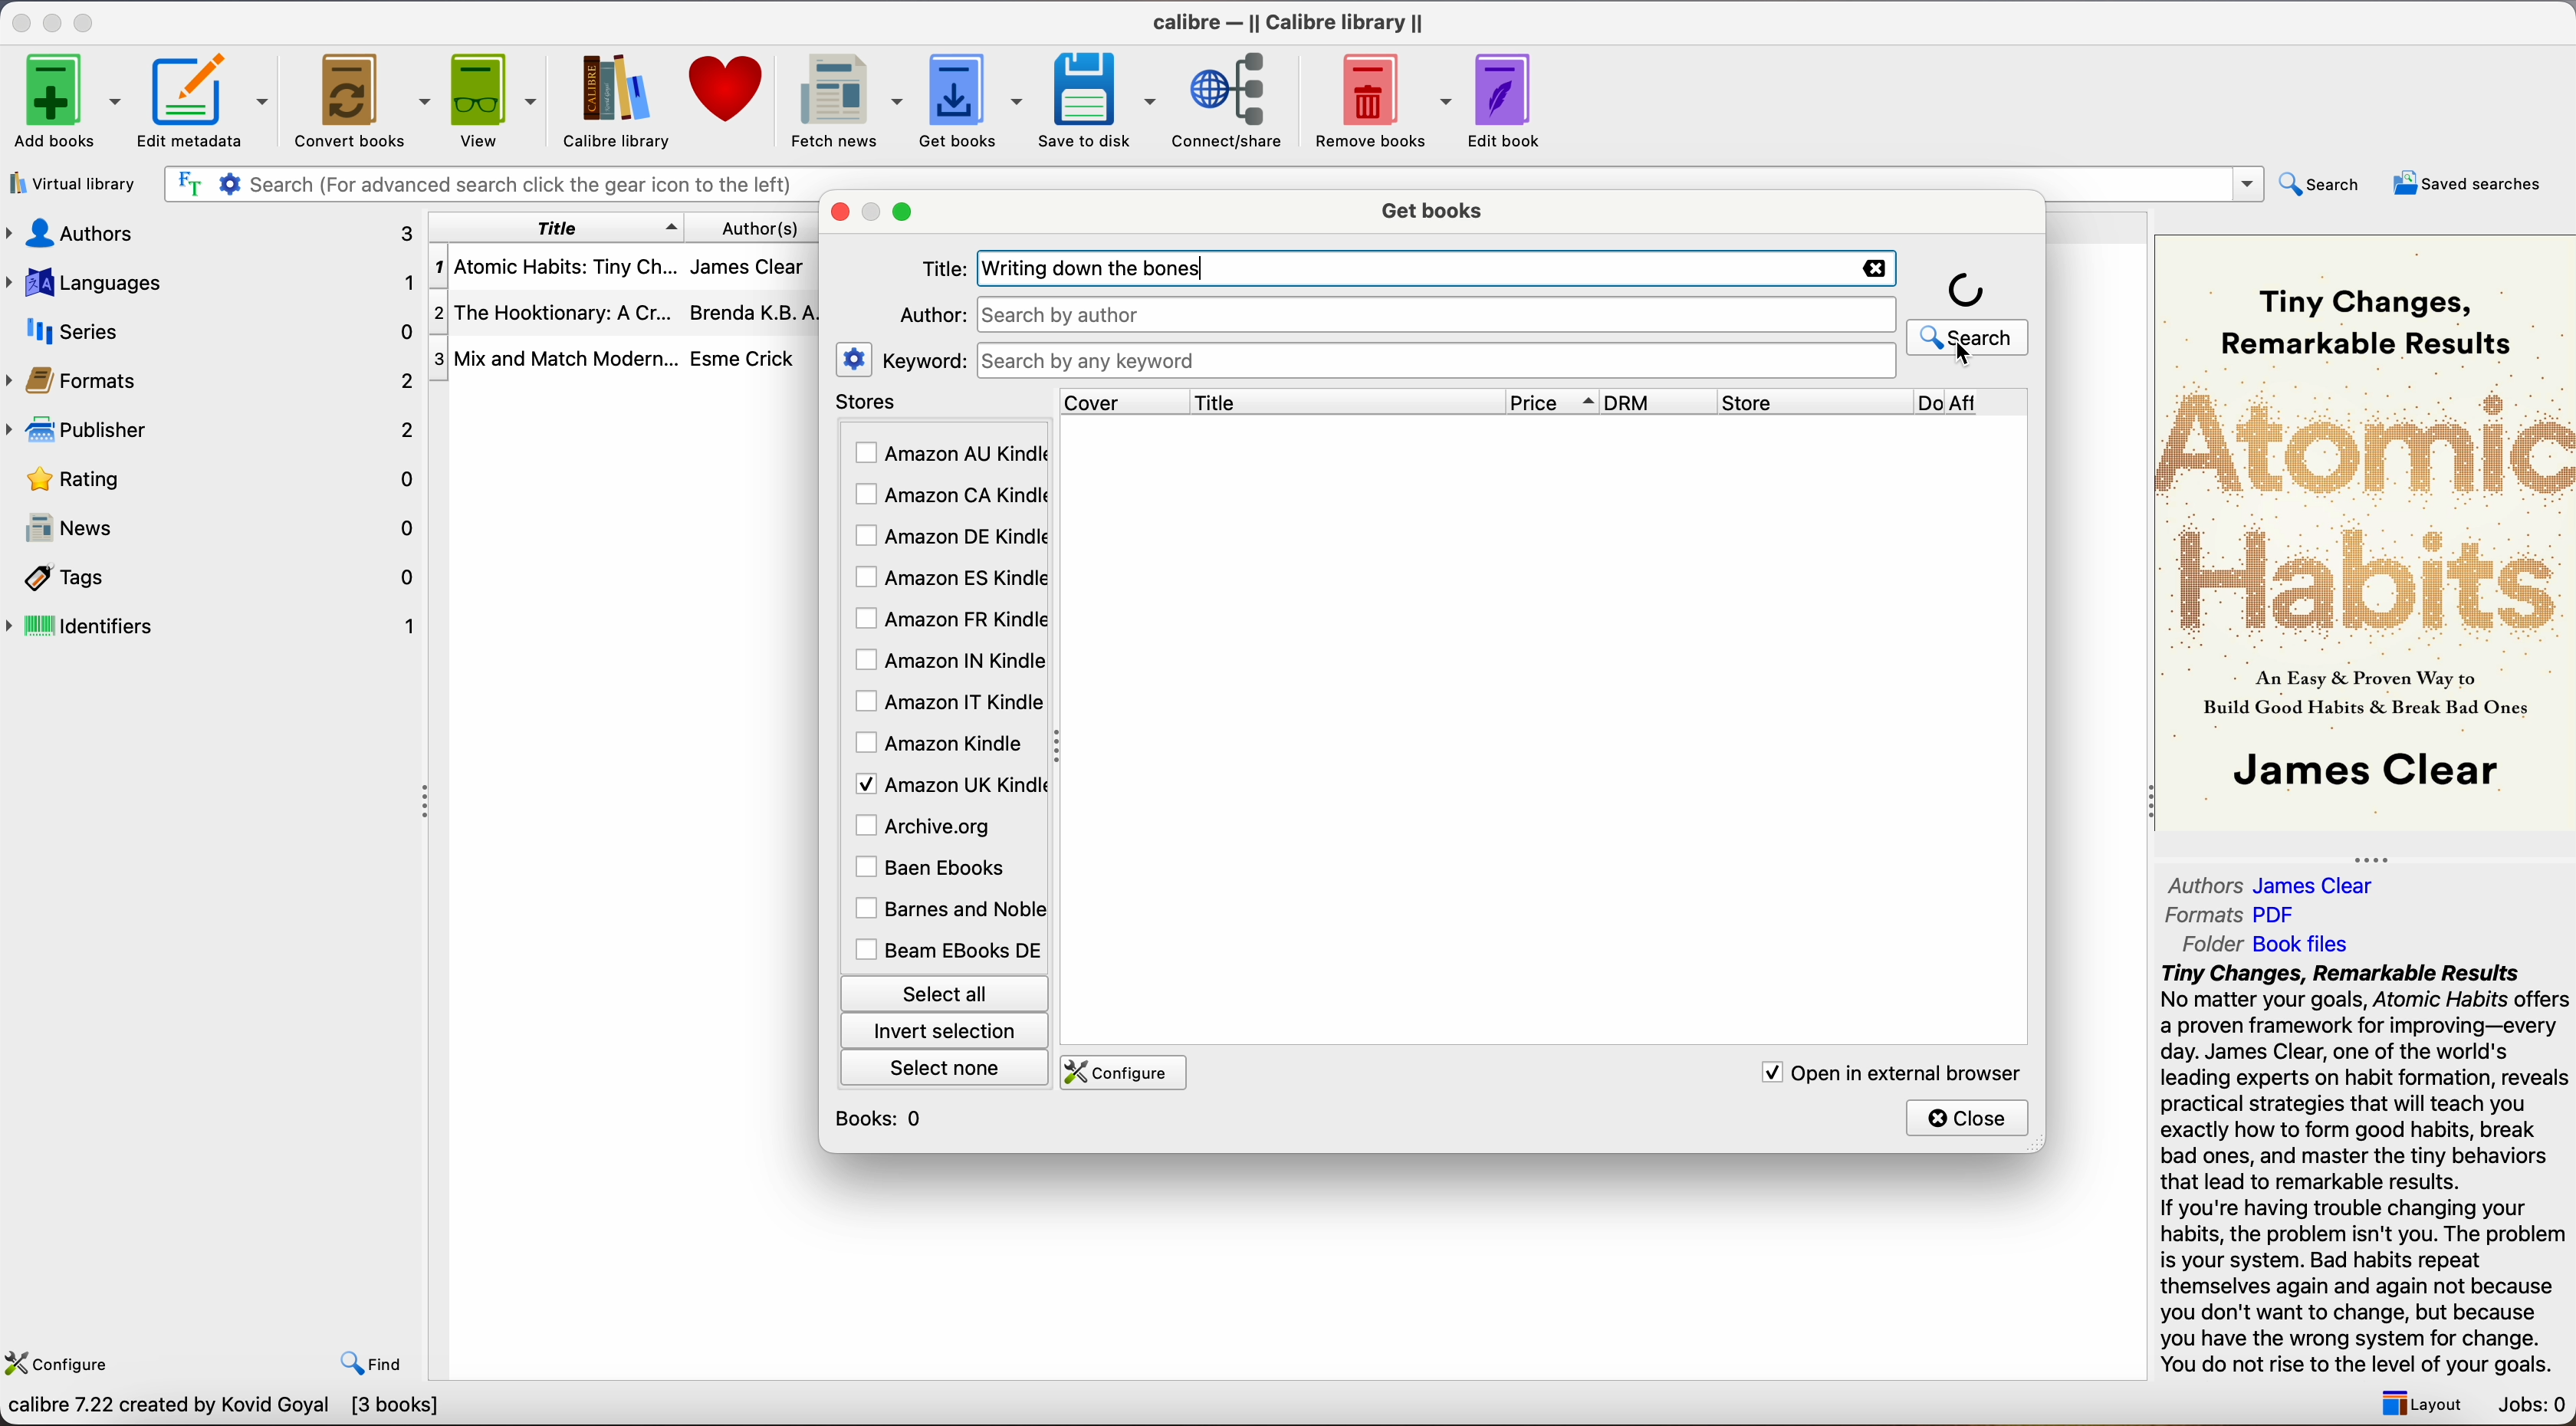 The width and height of the screenshot is (2576, 1426). I want to click on donate, so click(728, 89).